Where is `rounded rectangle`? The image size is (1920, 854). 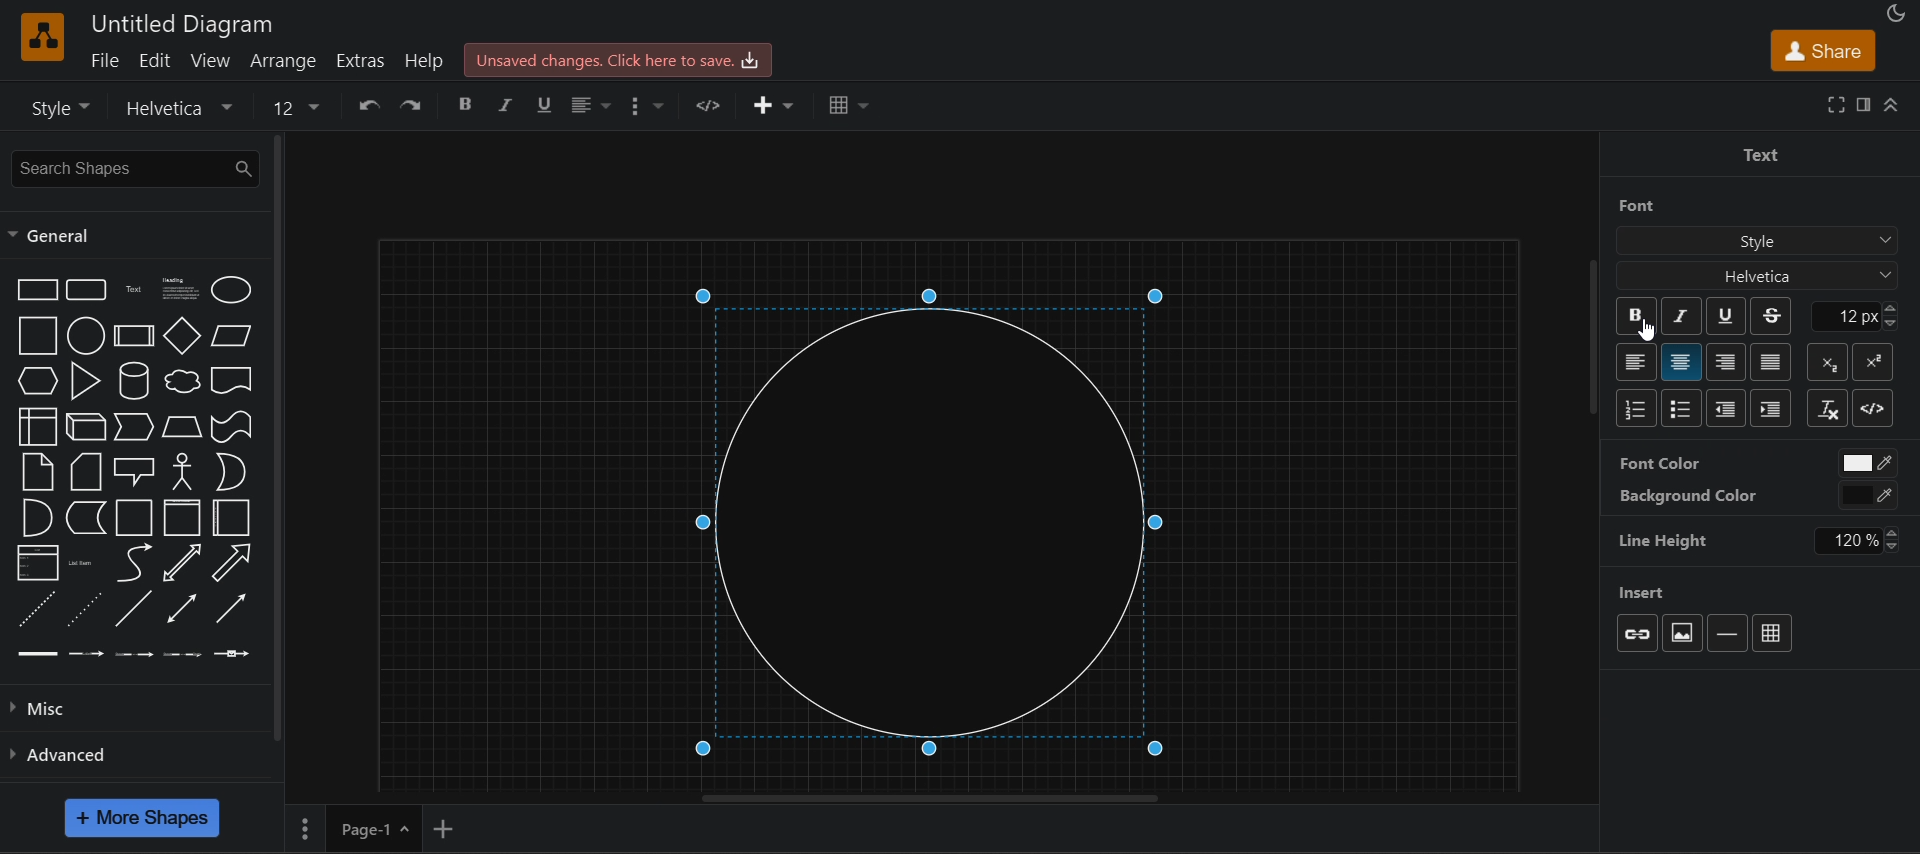 rounded rectangle is located at coordinates (88, 290).